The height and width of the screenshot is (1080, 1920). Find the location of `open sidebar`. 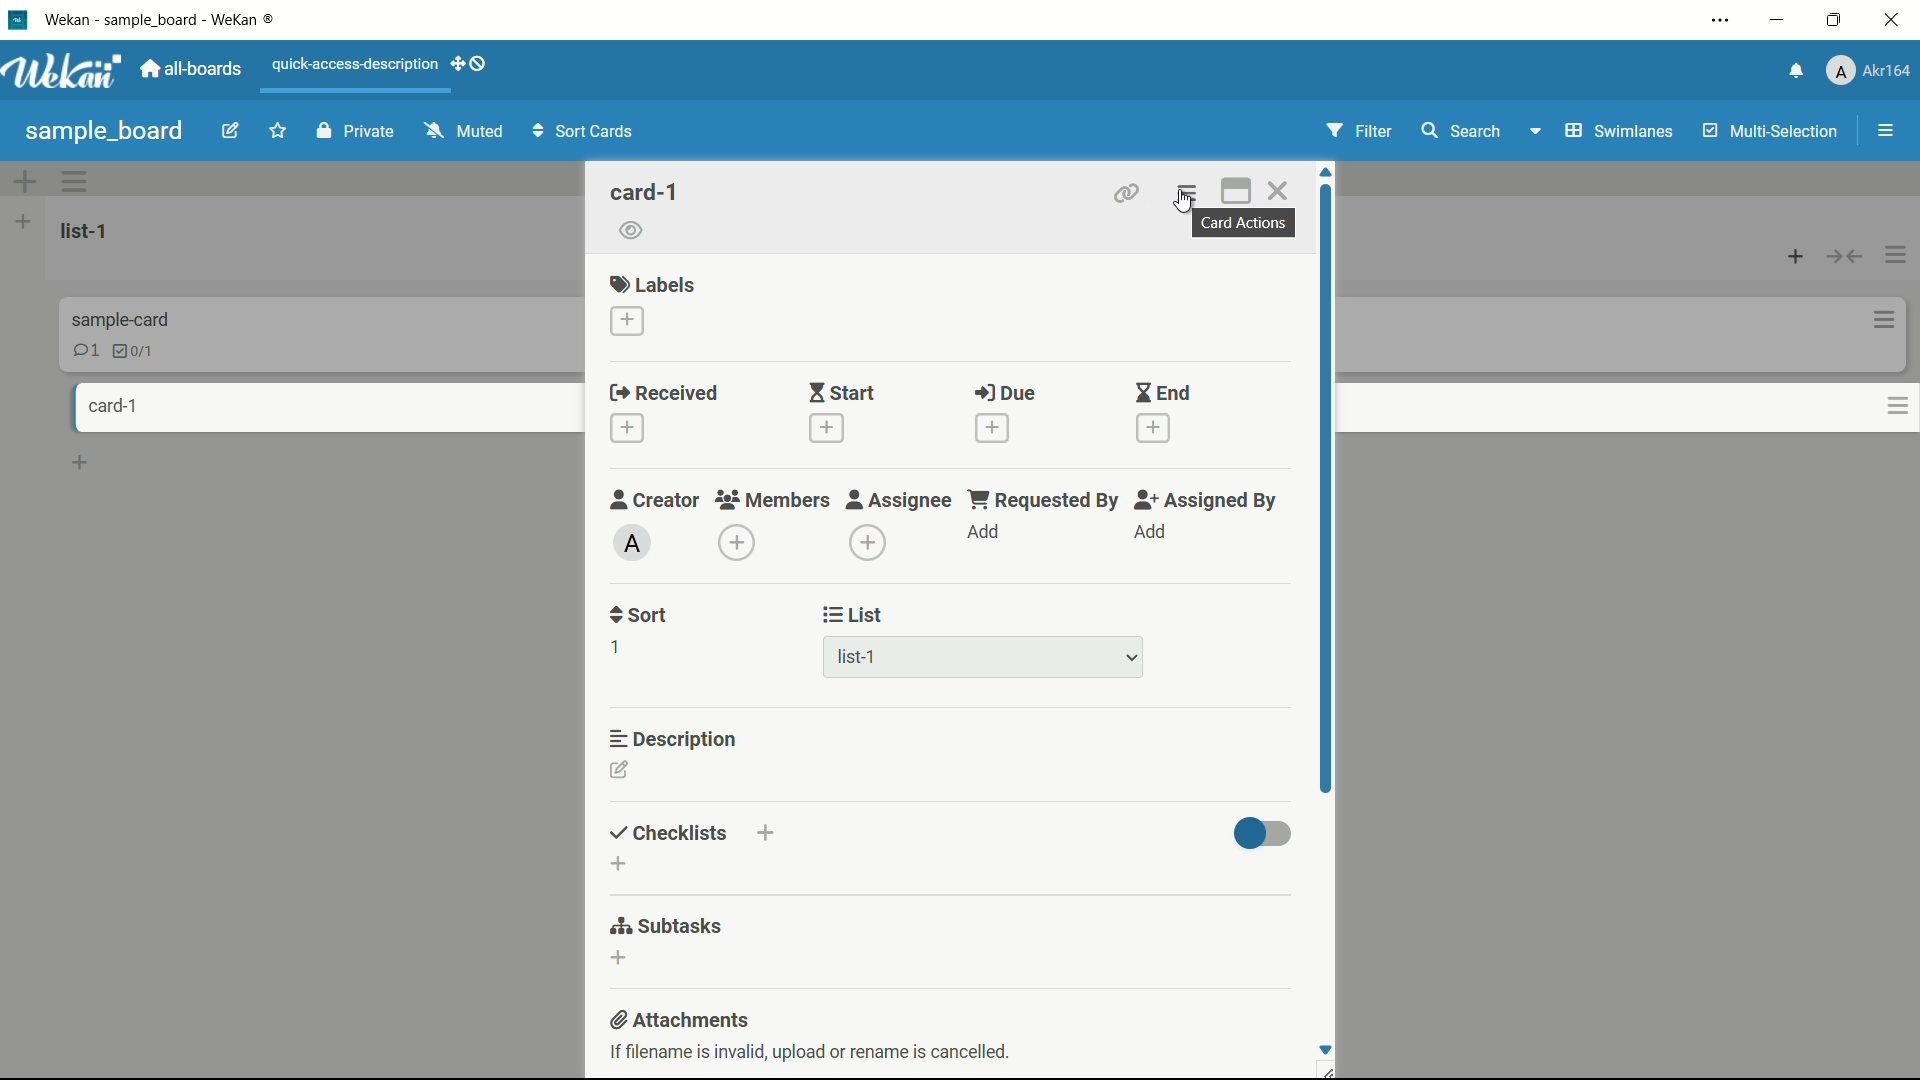

open sidebar is located at coordinates (1876, 131).